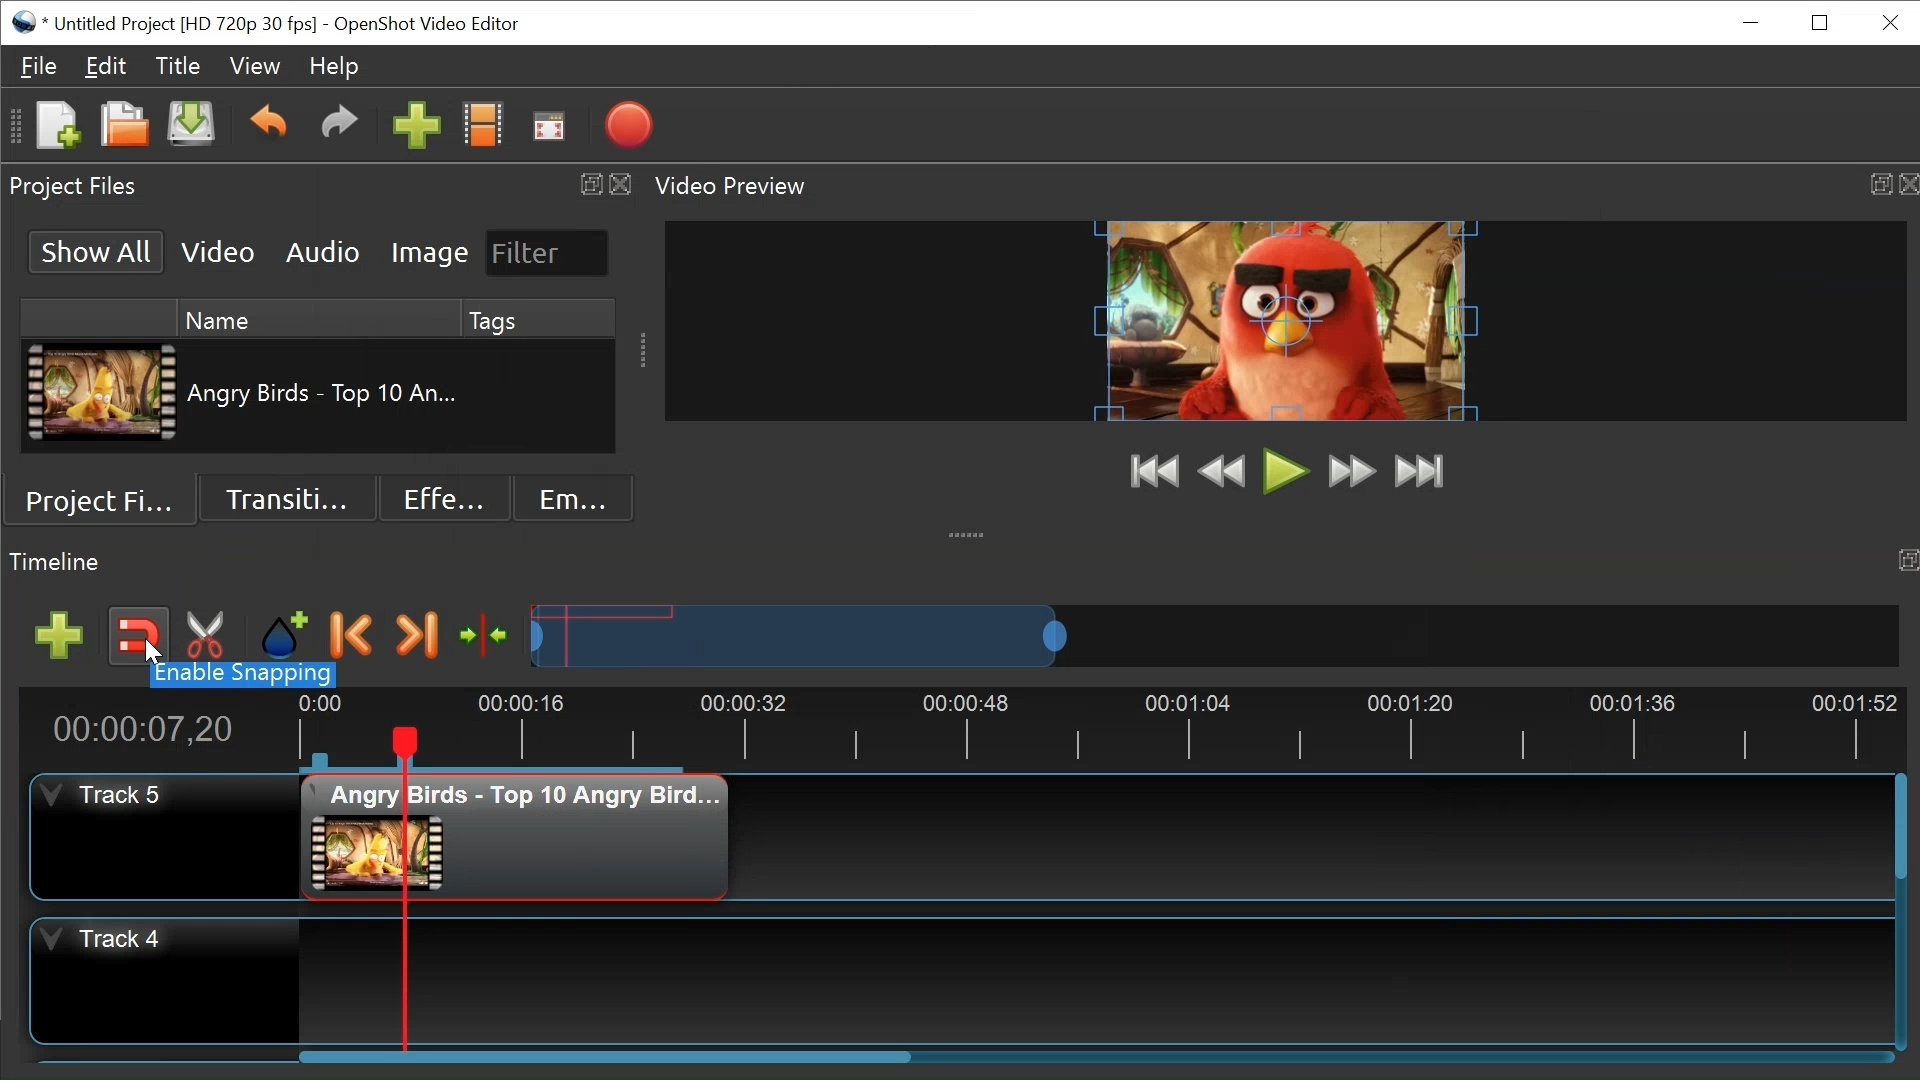  I want to click on File name, so click(185, 25).